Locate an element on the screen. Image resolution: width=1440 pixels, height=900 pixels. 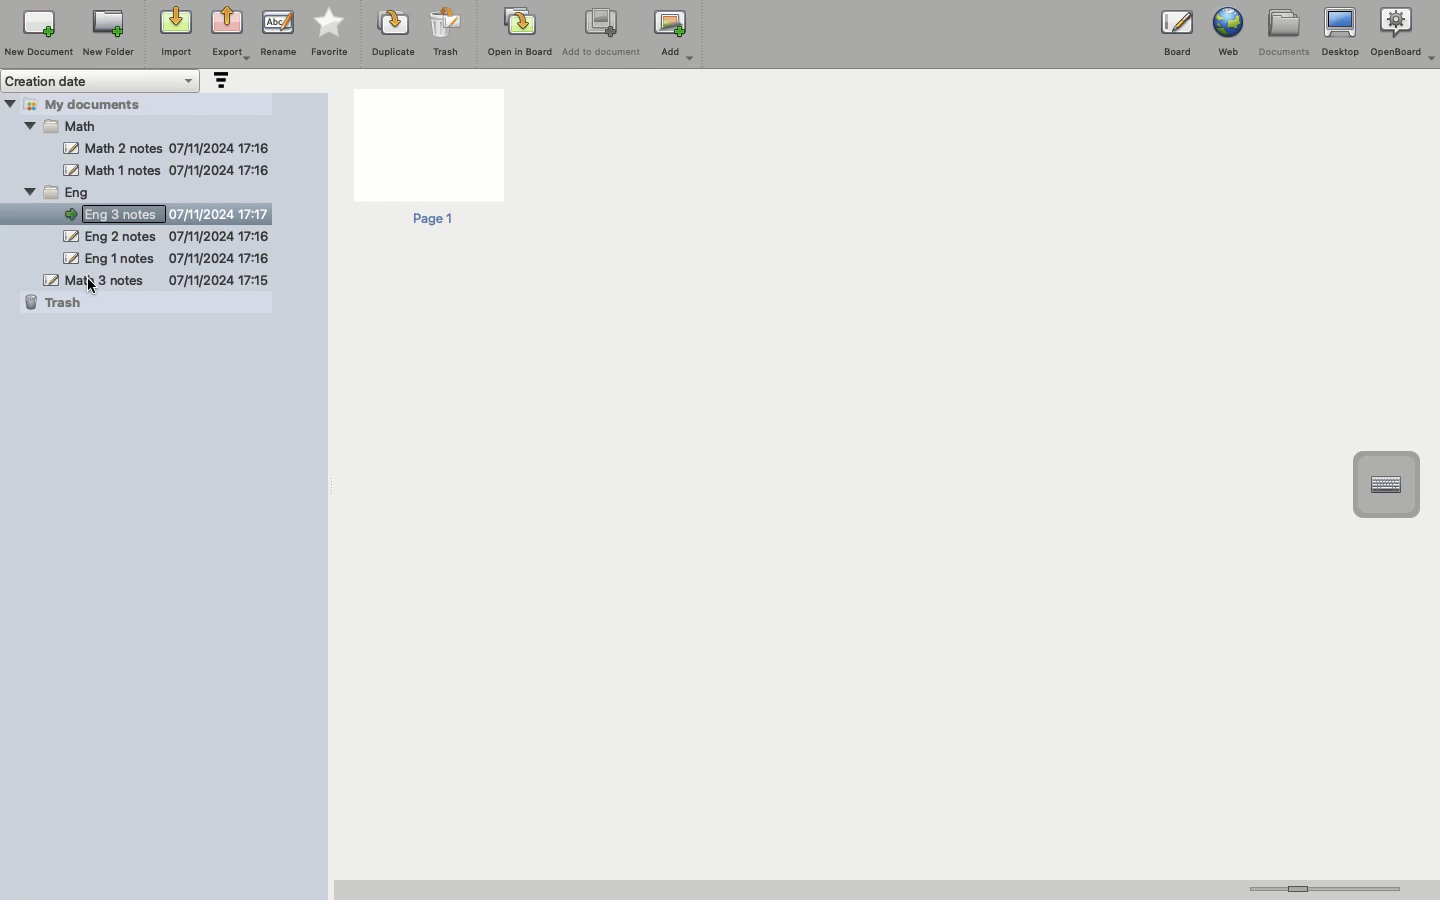
Creation date is located at coordinates (102, 81).